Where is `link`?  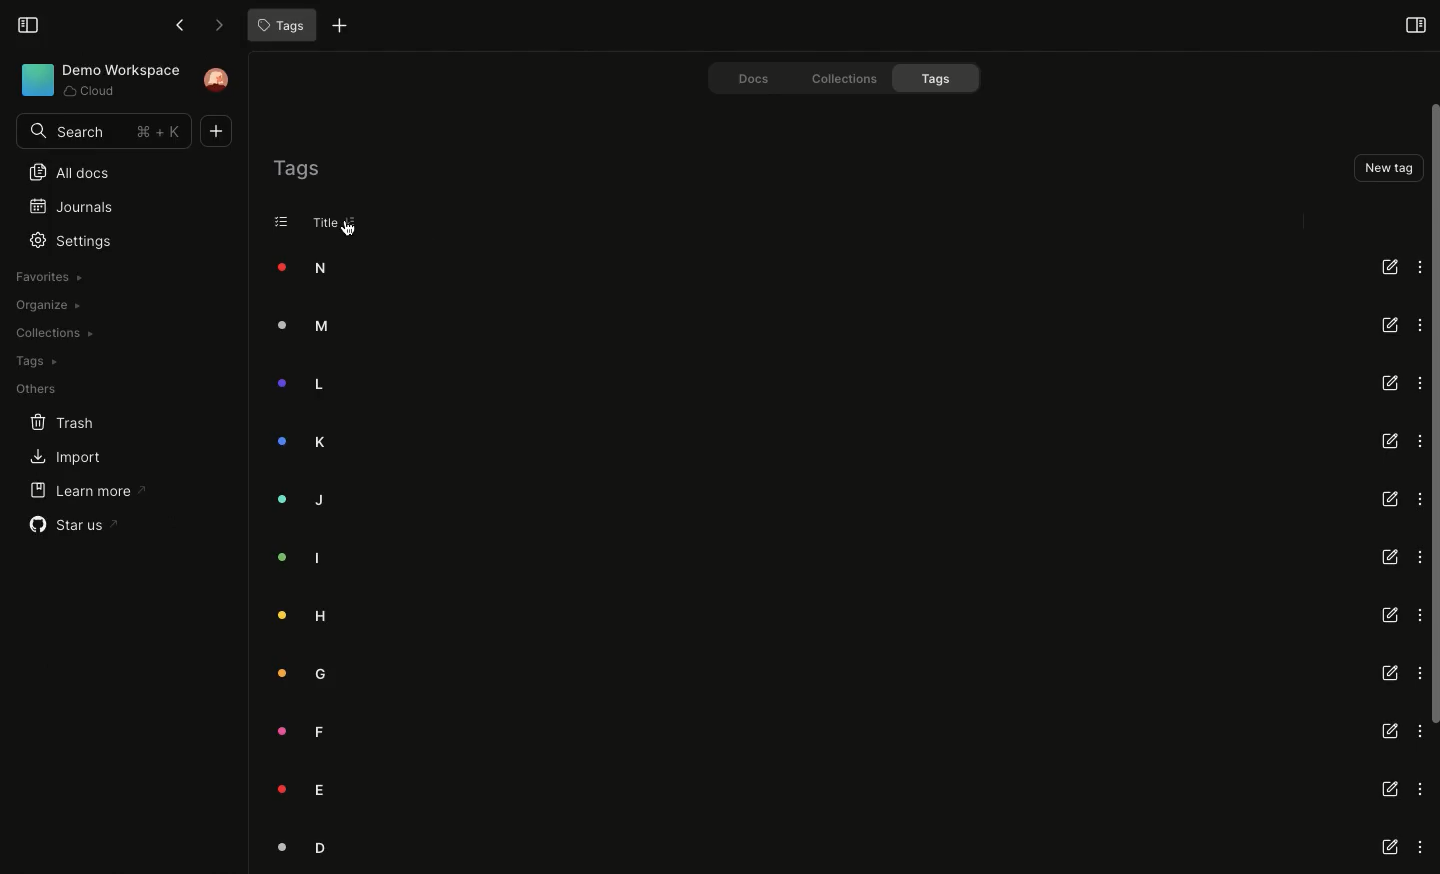 link is located at coordinates (1390, 849).